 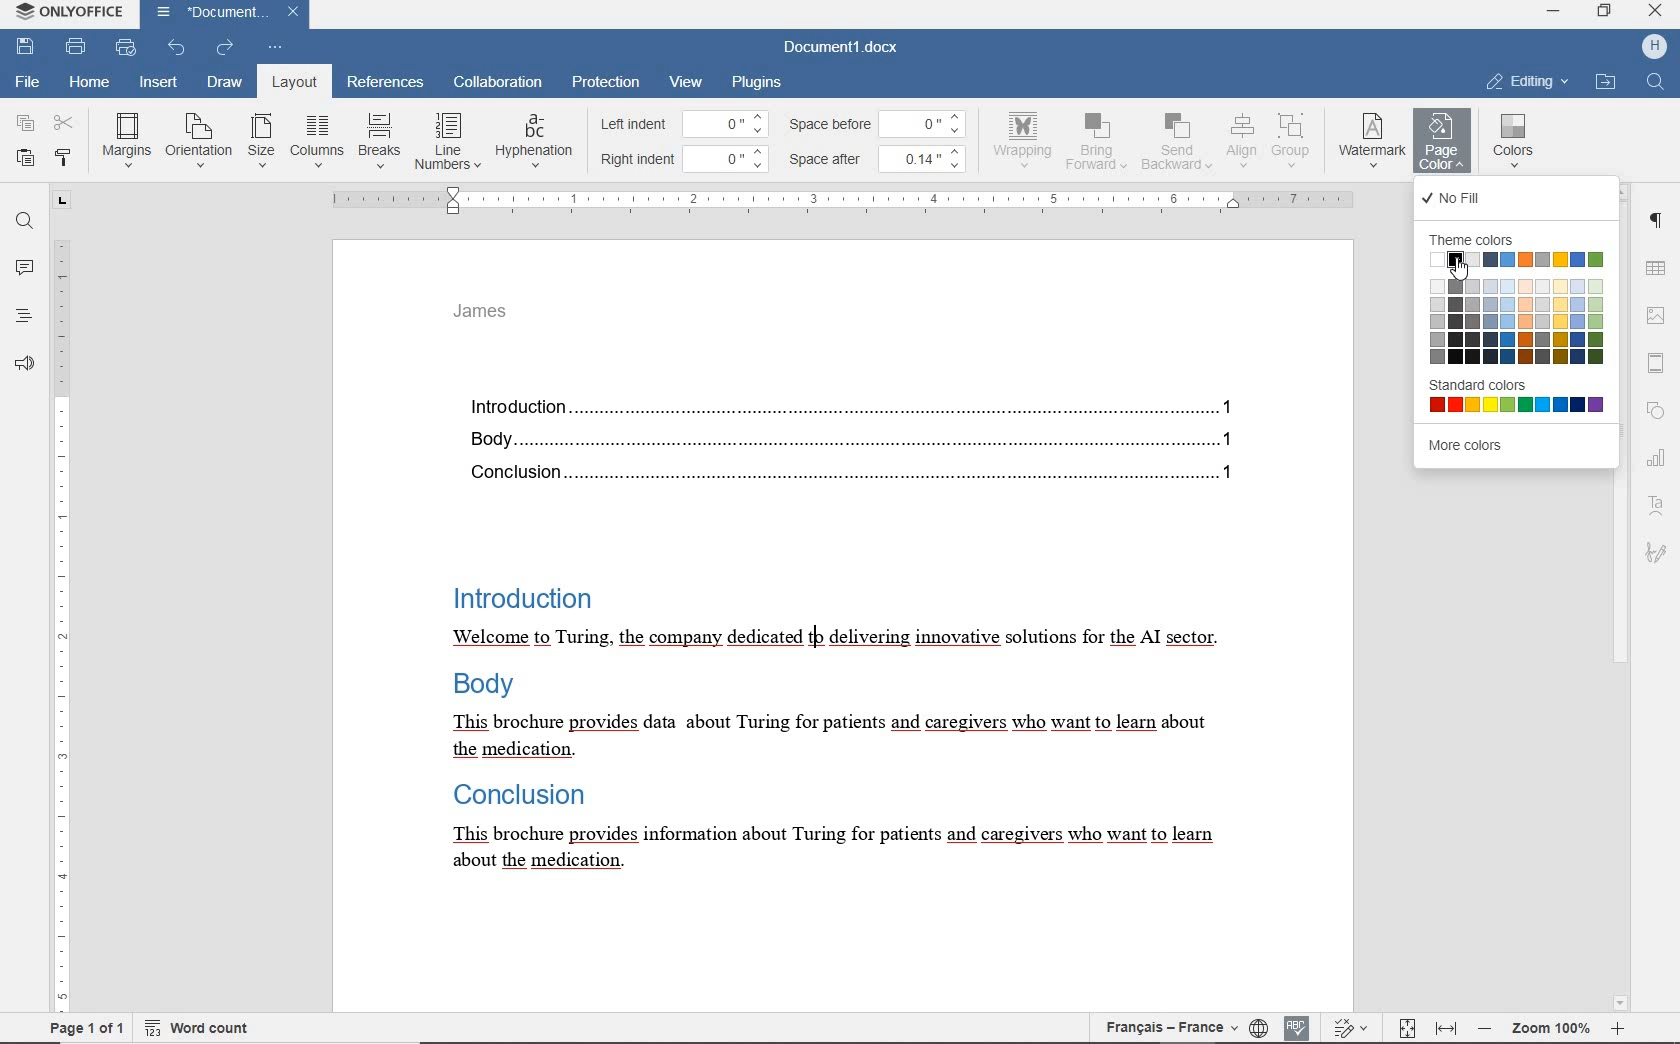 What do you see at coordinates (1657, 553) in the screenshot?
I see `signature` at bounding box center [1657, 553].